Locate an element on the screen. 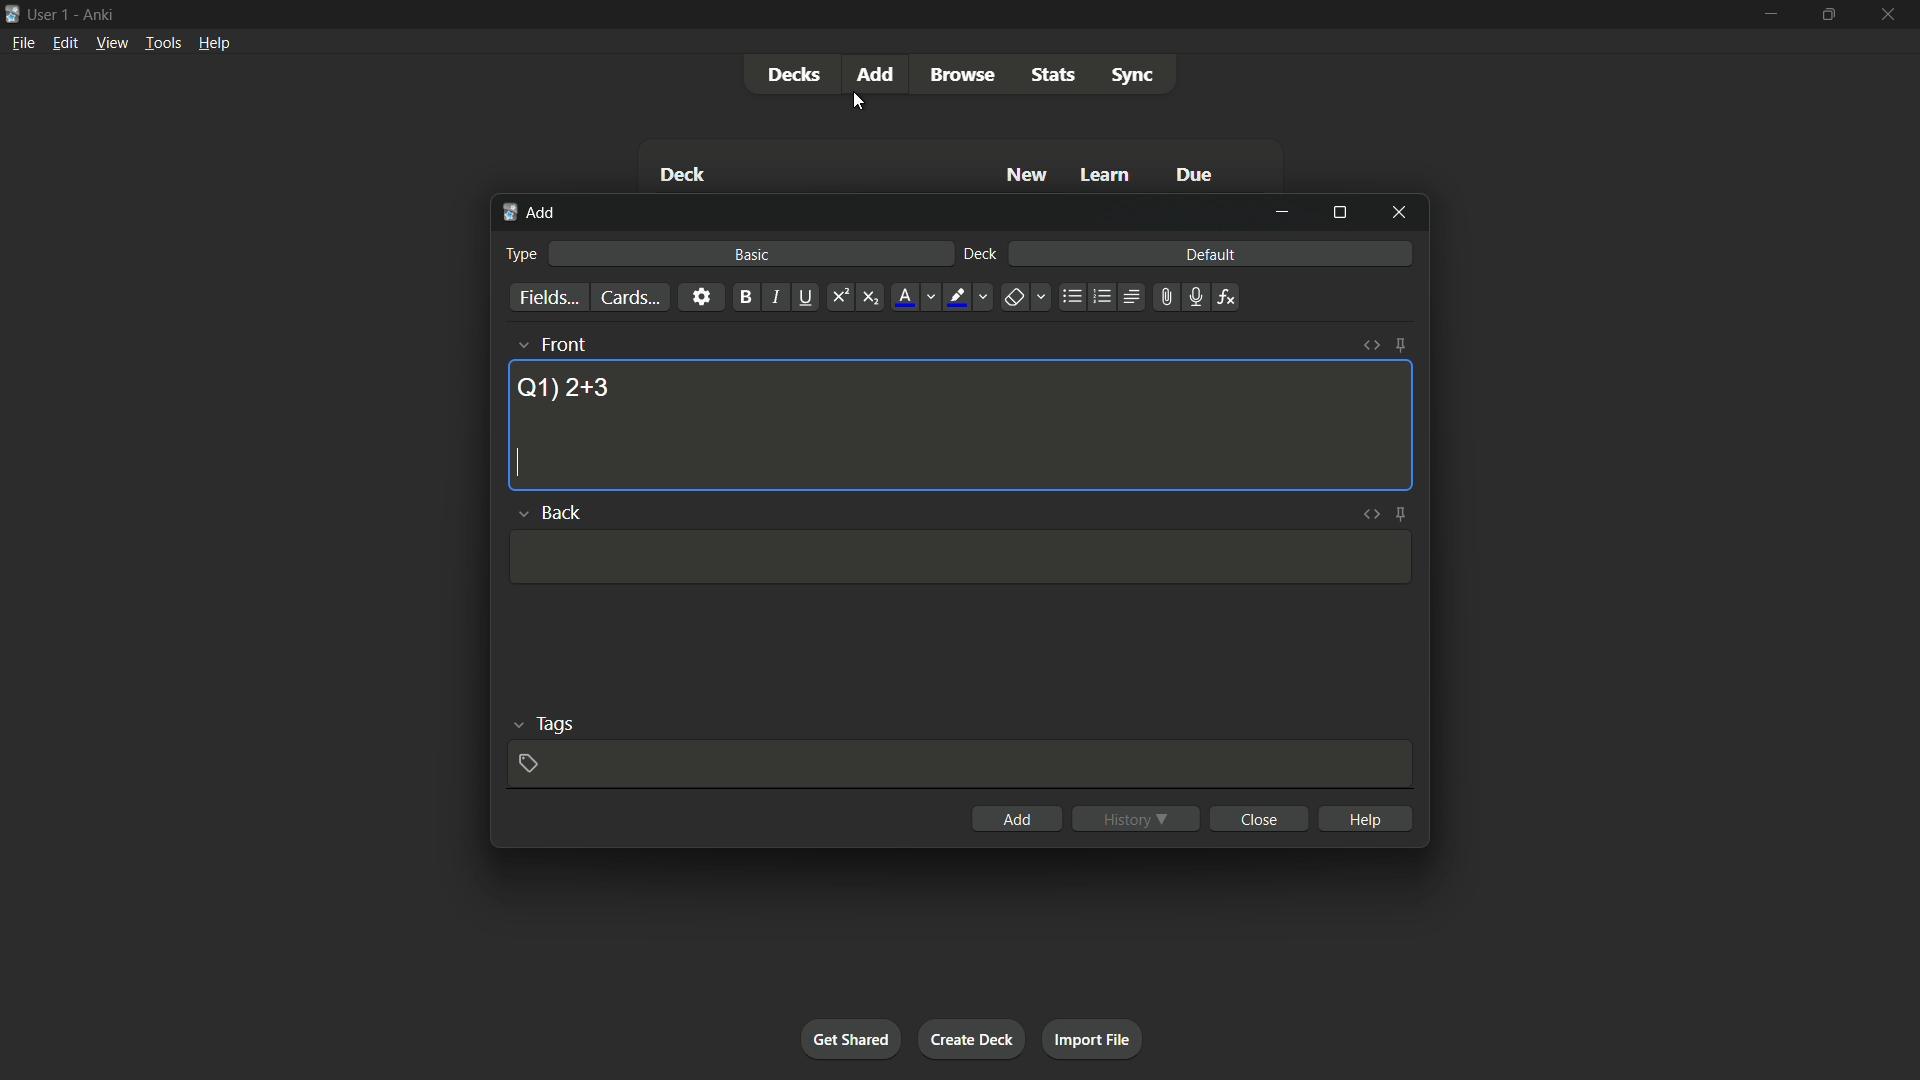 The width and height of the screenshot is (1920, 1080). due is located at coordinates (1195, 177).